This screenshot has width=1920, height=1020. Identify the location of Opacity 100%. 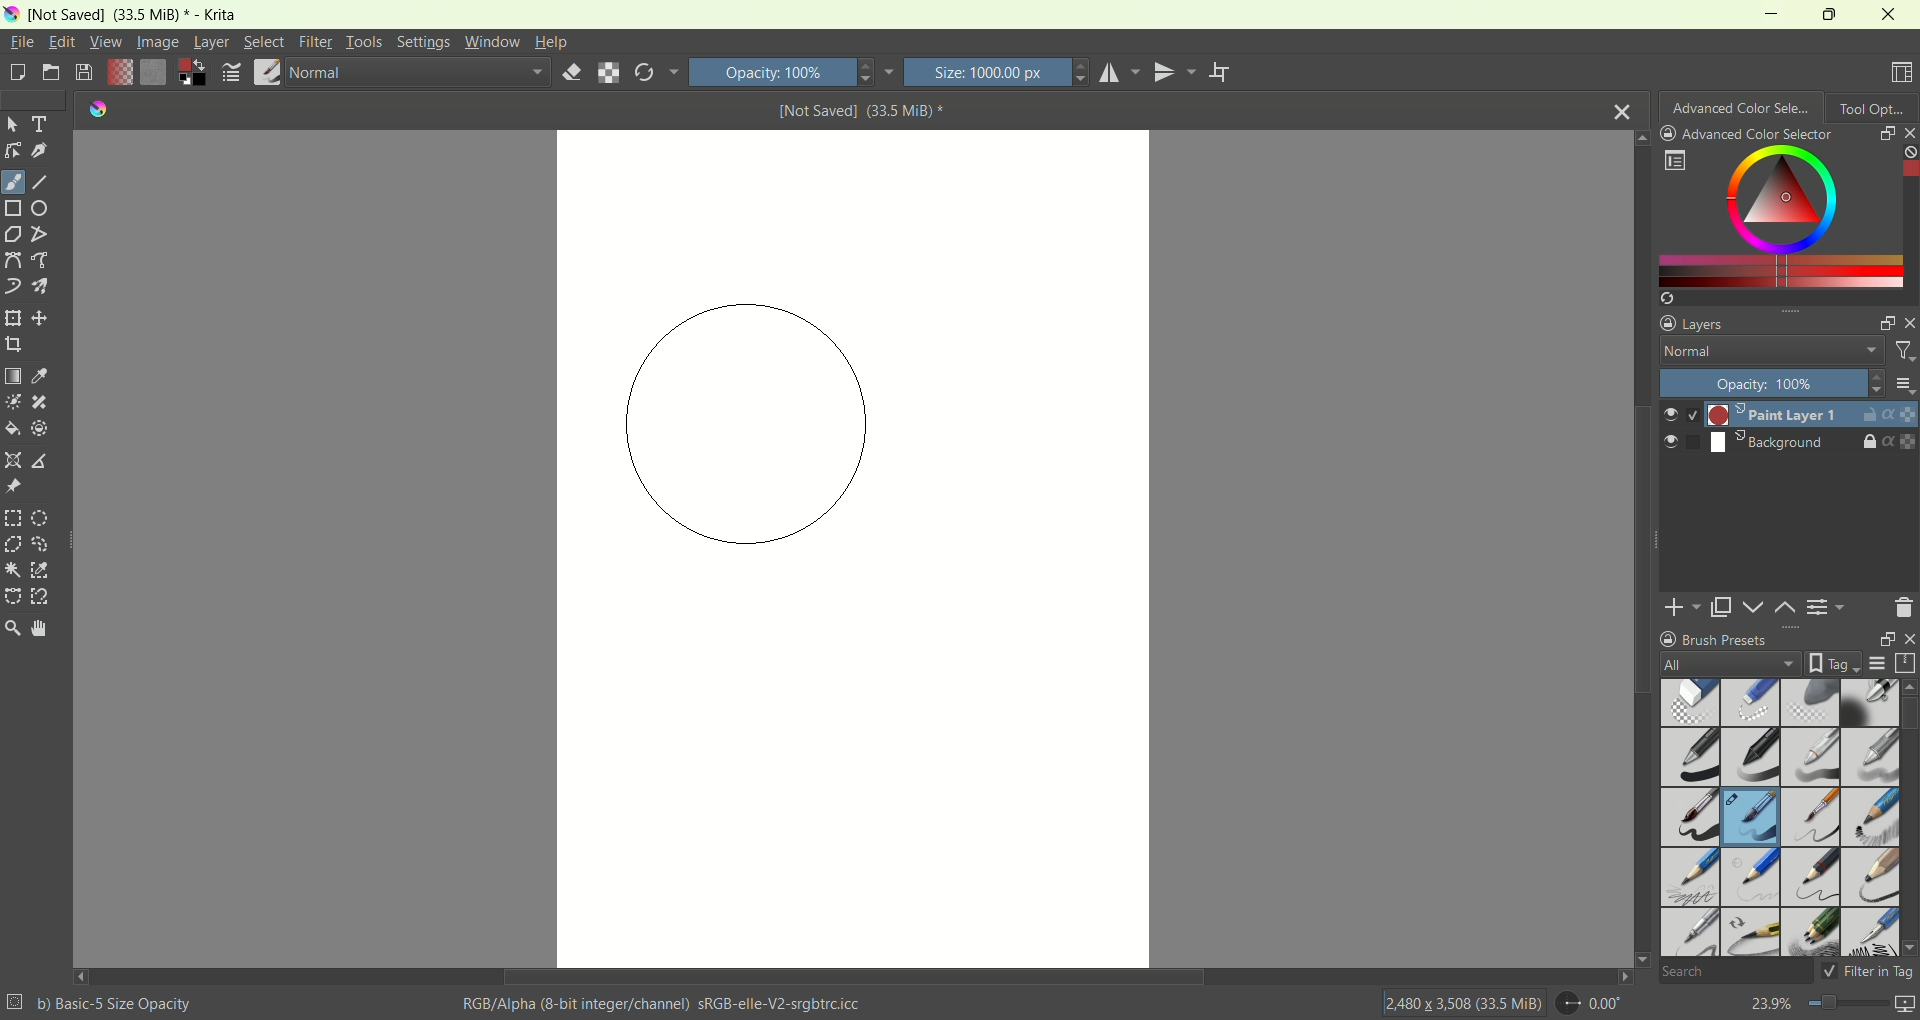
(1766, 383).